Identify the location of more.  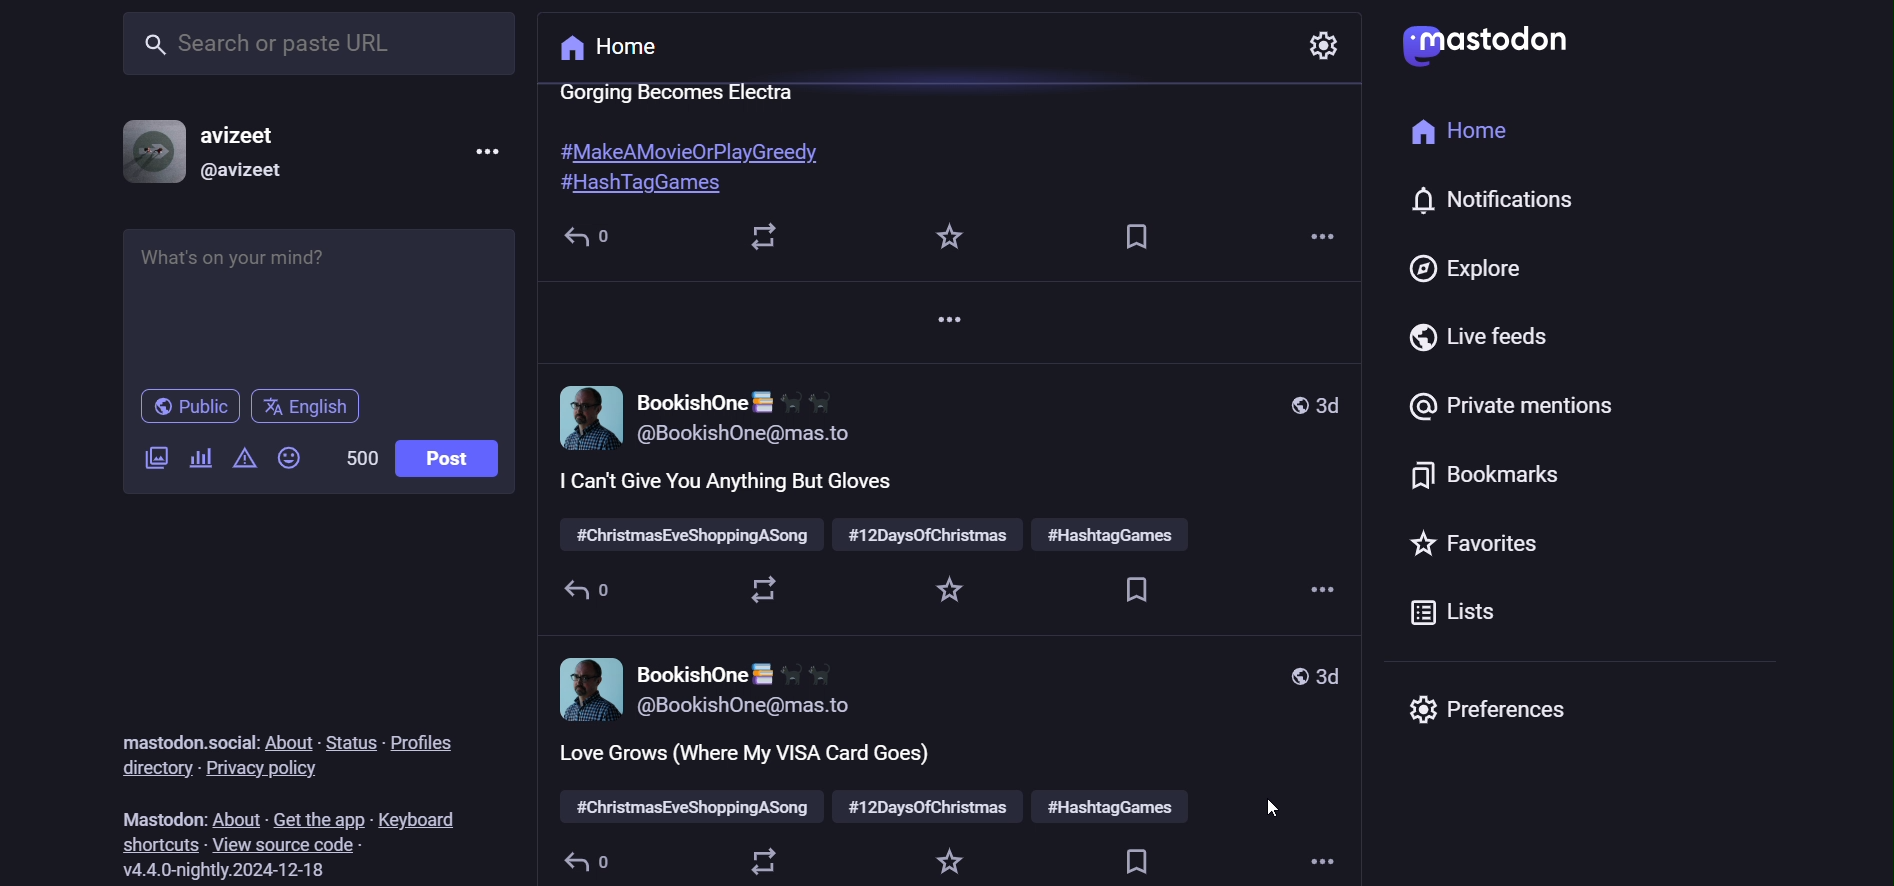
(1315, 863).